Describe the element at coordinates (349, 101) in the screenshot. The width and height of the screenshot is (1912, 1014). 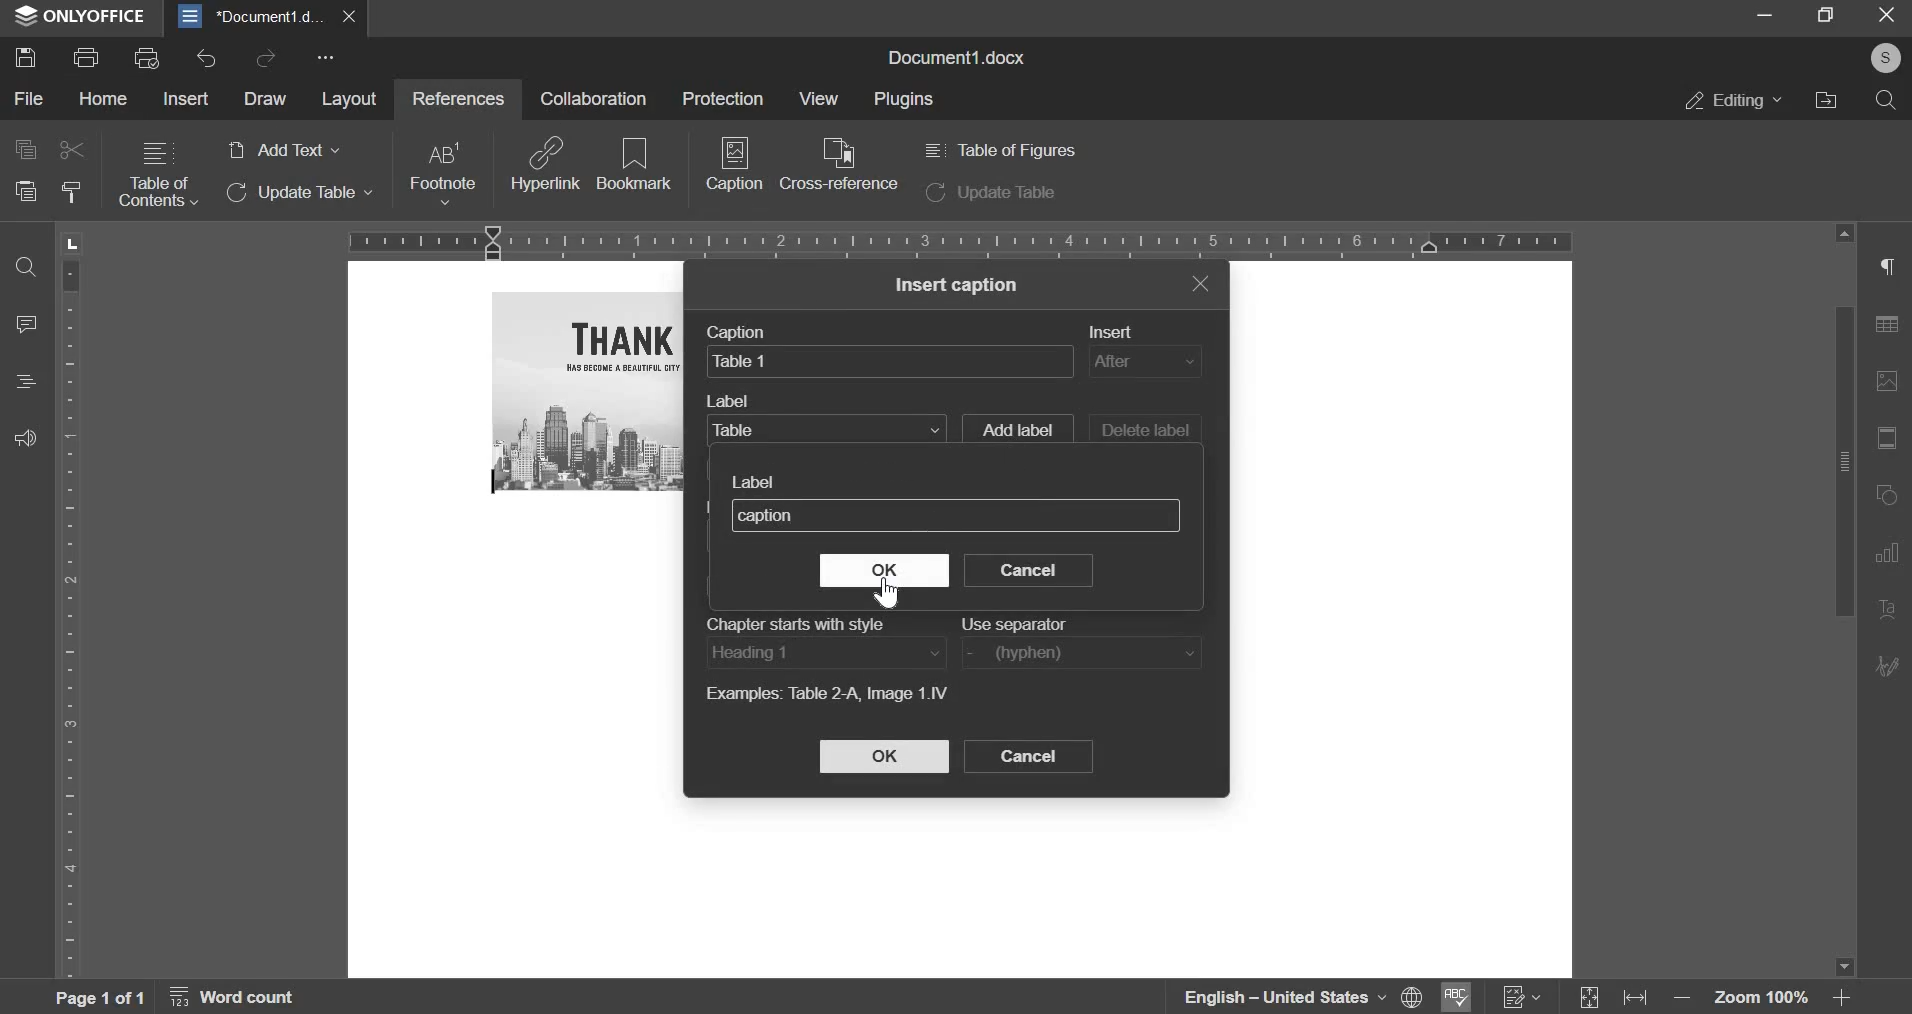
I see `layout` at that location.